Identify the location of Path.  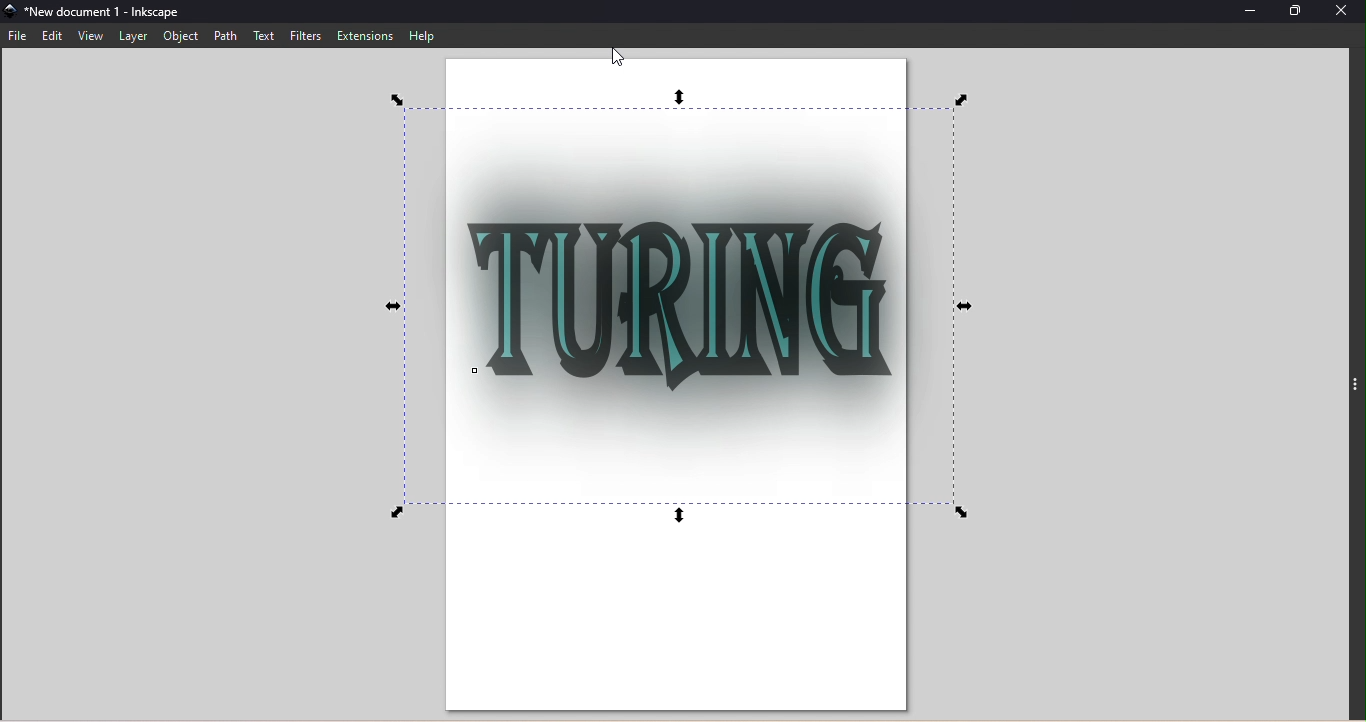
(224, 36).